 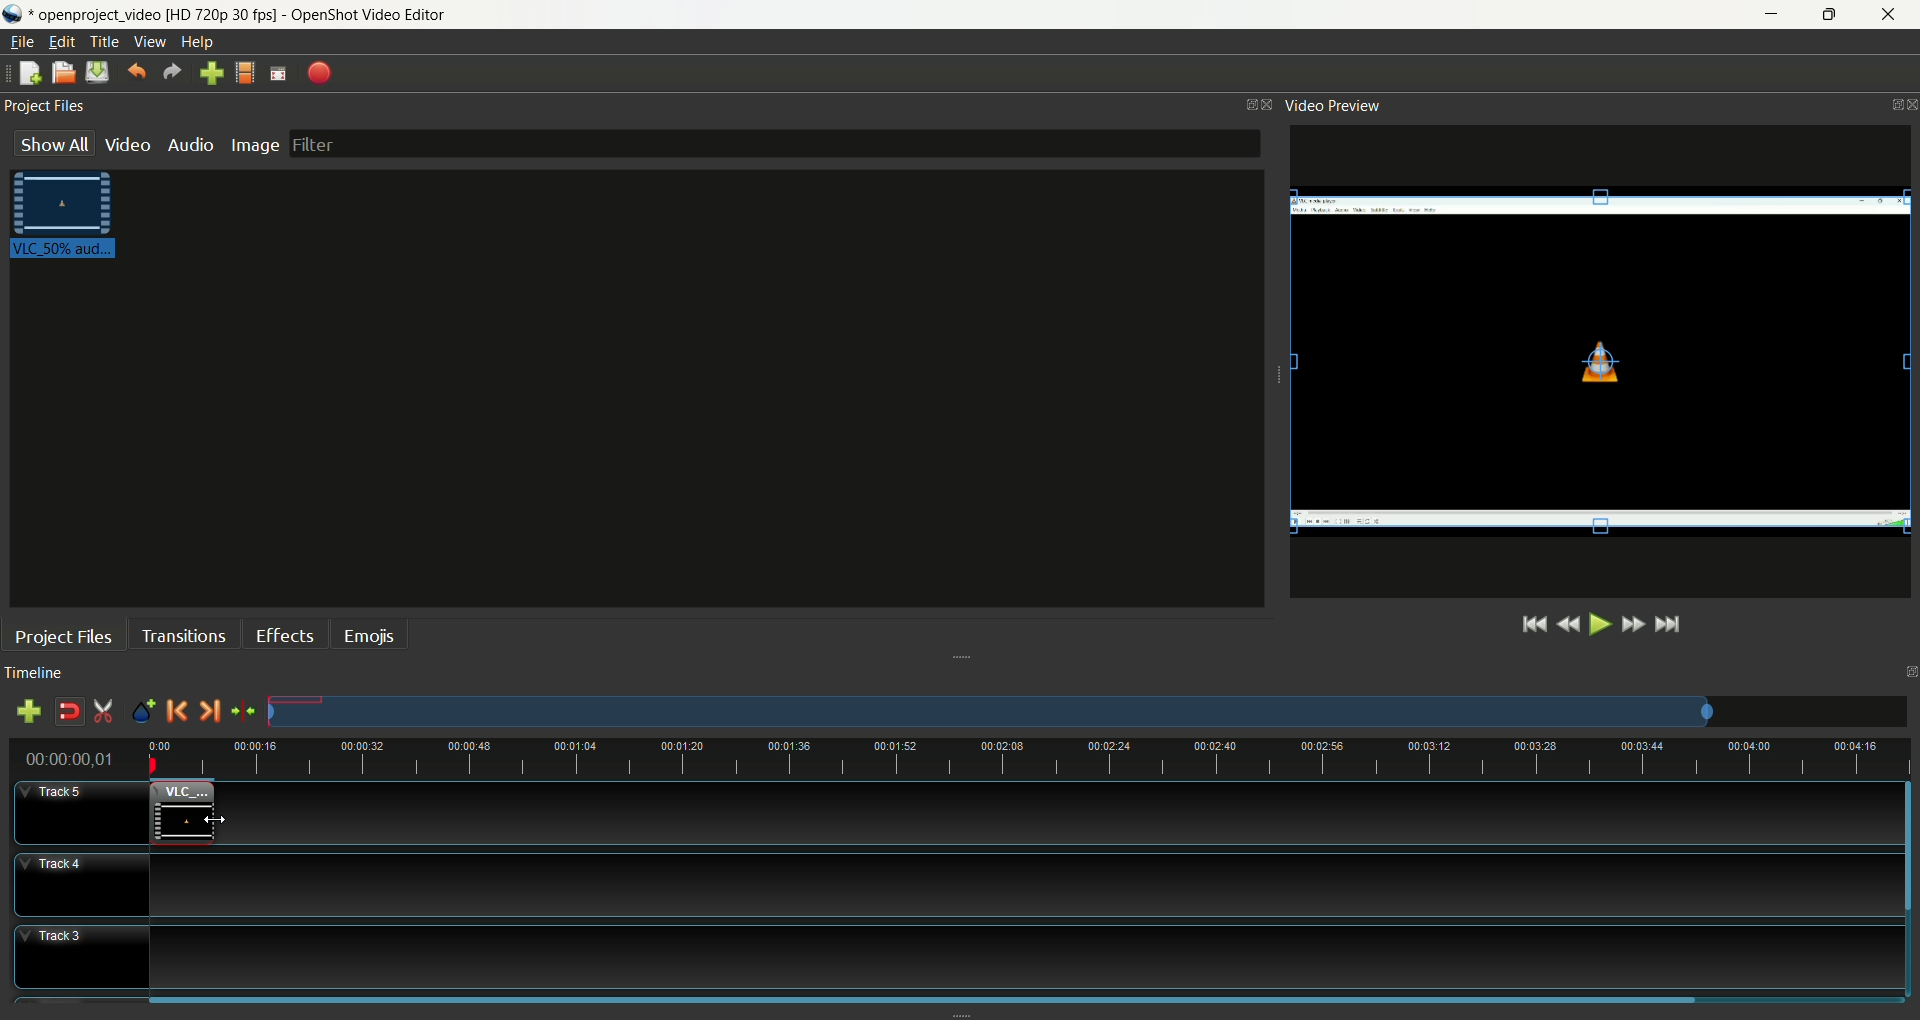 I want to click on show all, so click(x=46, y=144).